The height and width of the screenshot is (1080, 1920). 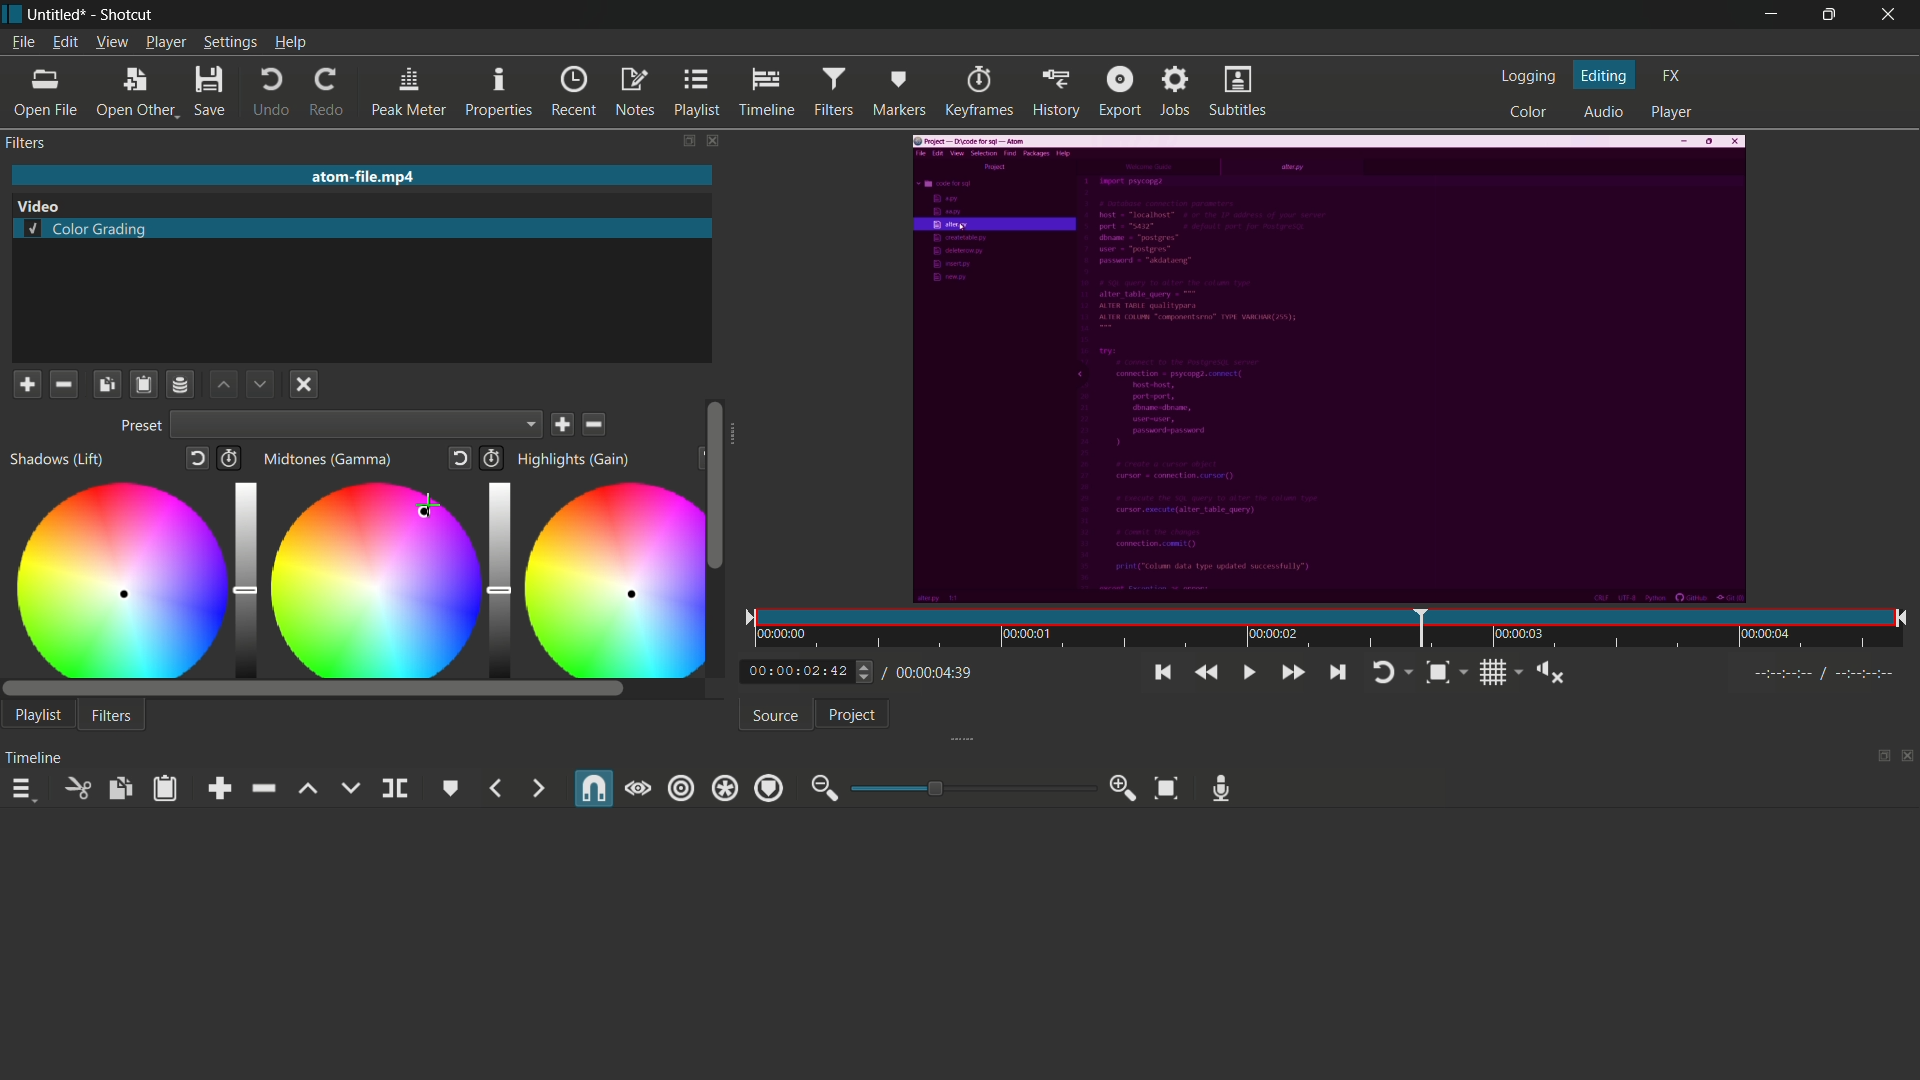 I want to click on export, so click(x=1121, y=90).